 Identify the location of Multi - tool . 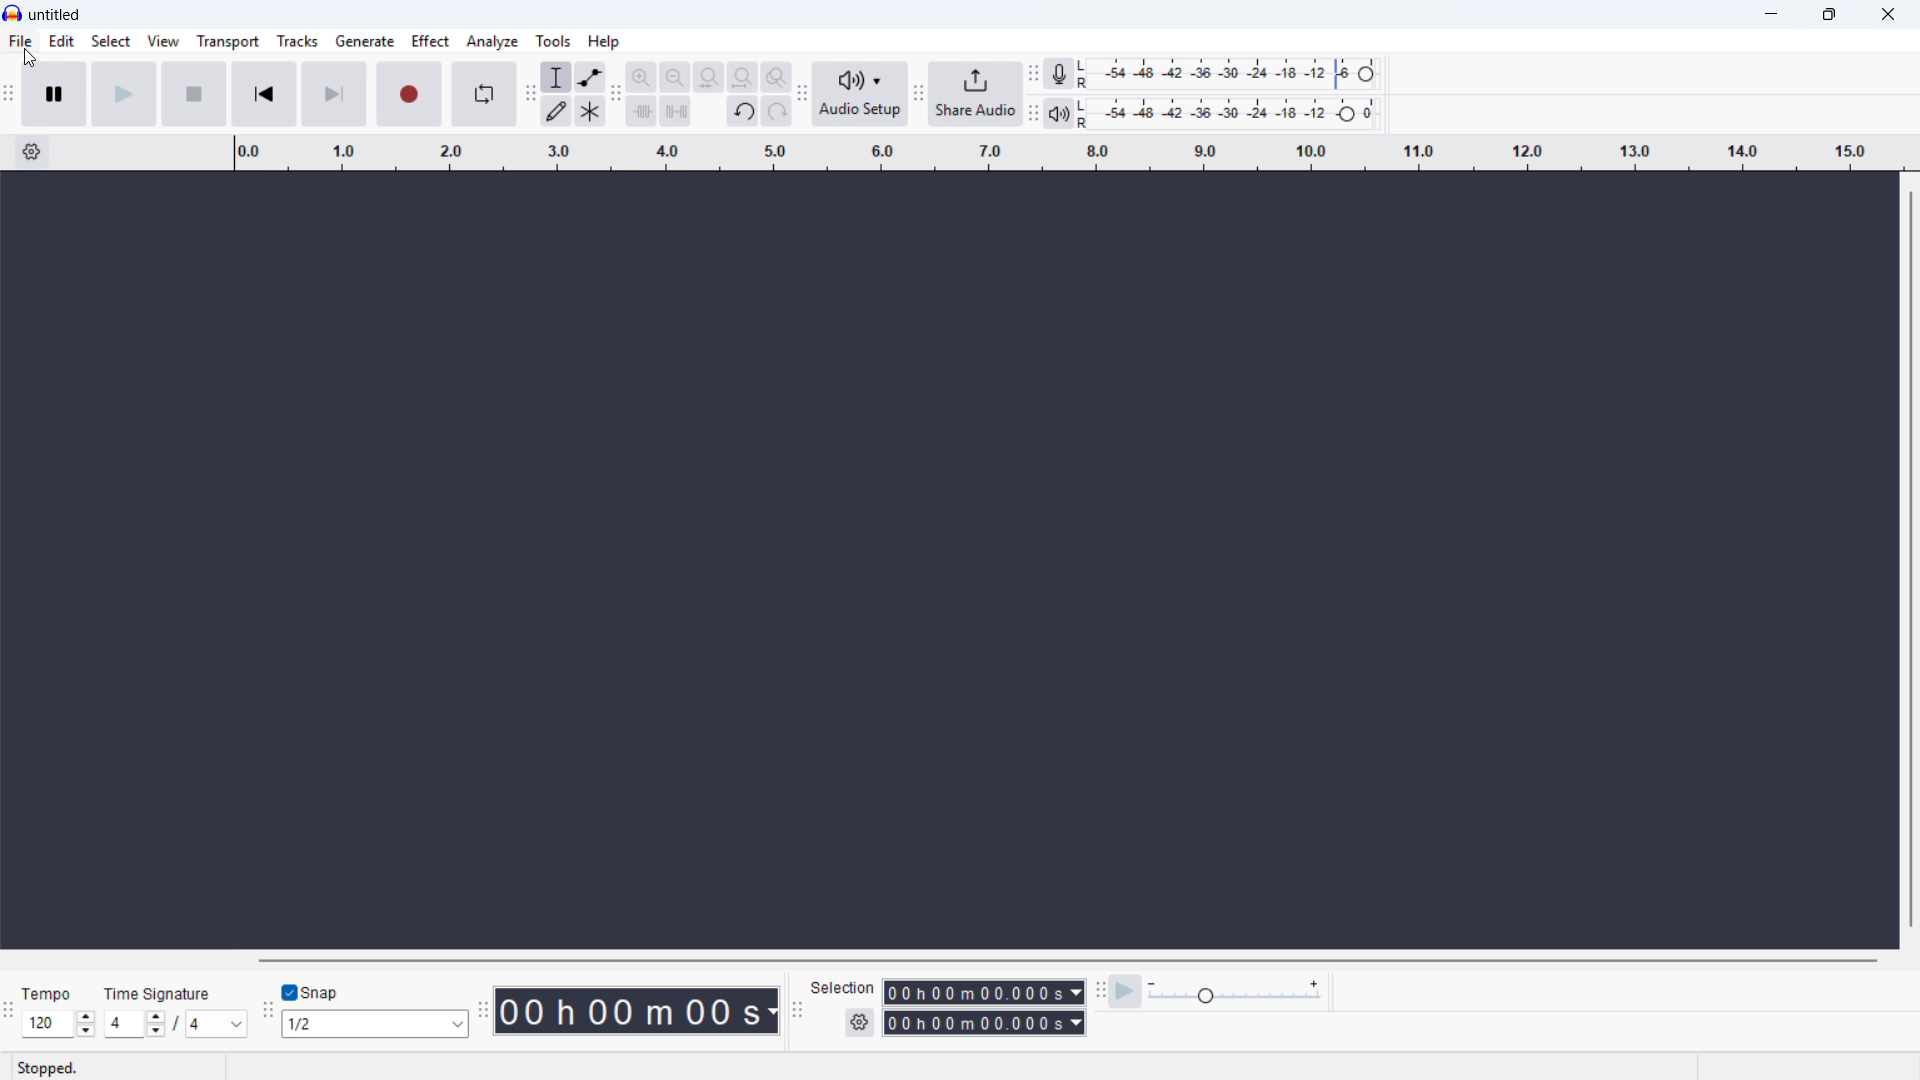
(591, 111).